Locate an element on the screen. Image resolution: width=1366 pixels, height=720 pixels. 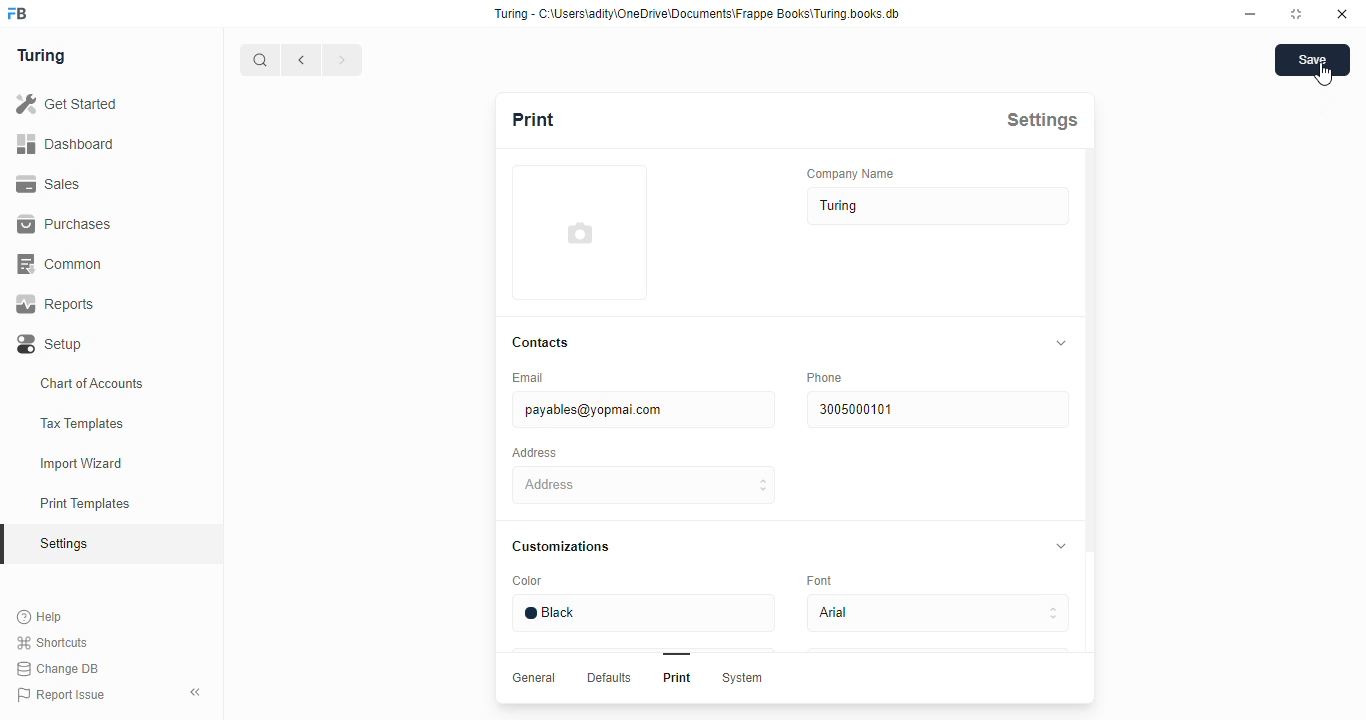
Black is located at coordinates (638, 612).